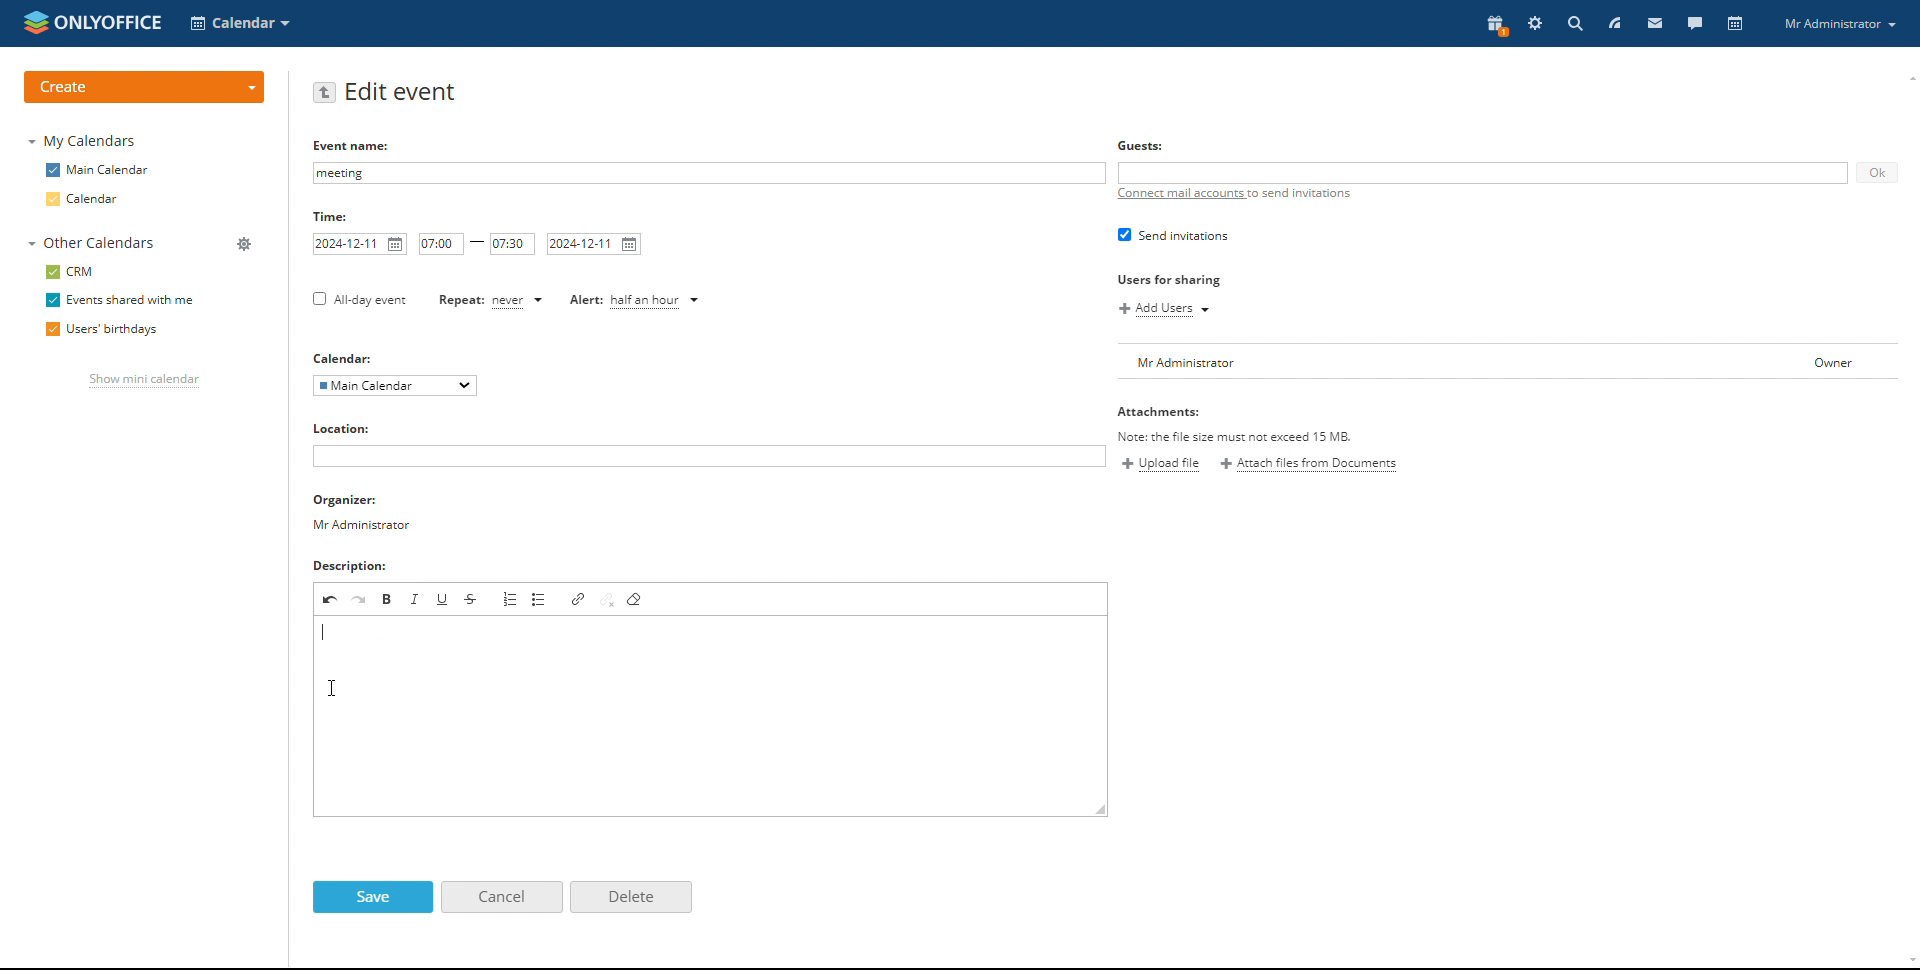 This screenshot has height=970, width=1920. I want to click on Time:, so click(331, 216).